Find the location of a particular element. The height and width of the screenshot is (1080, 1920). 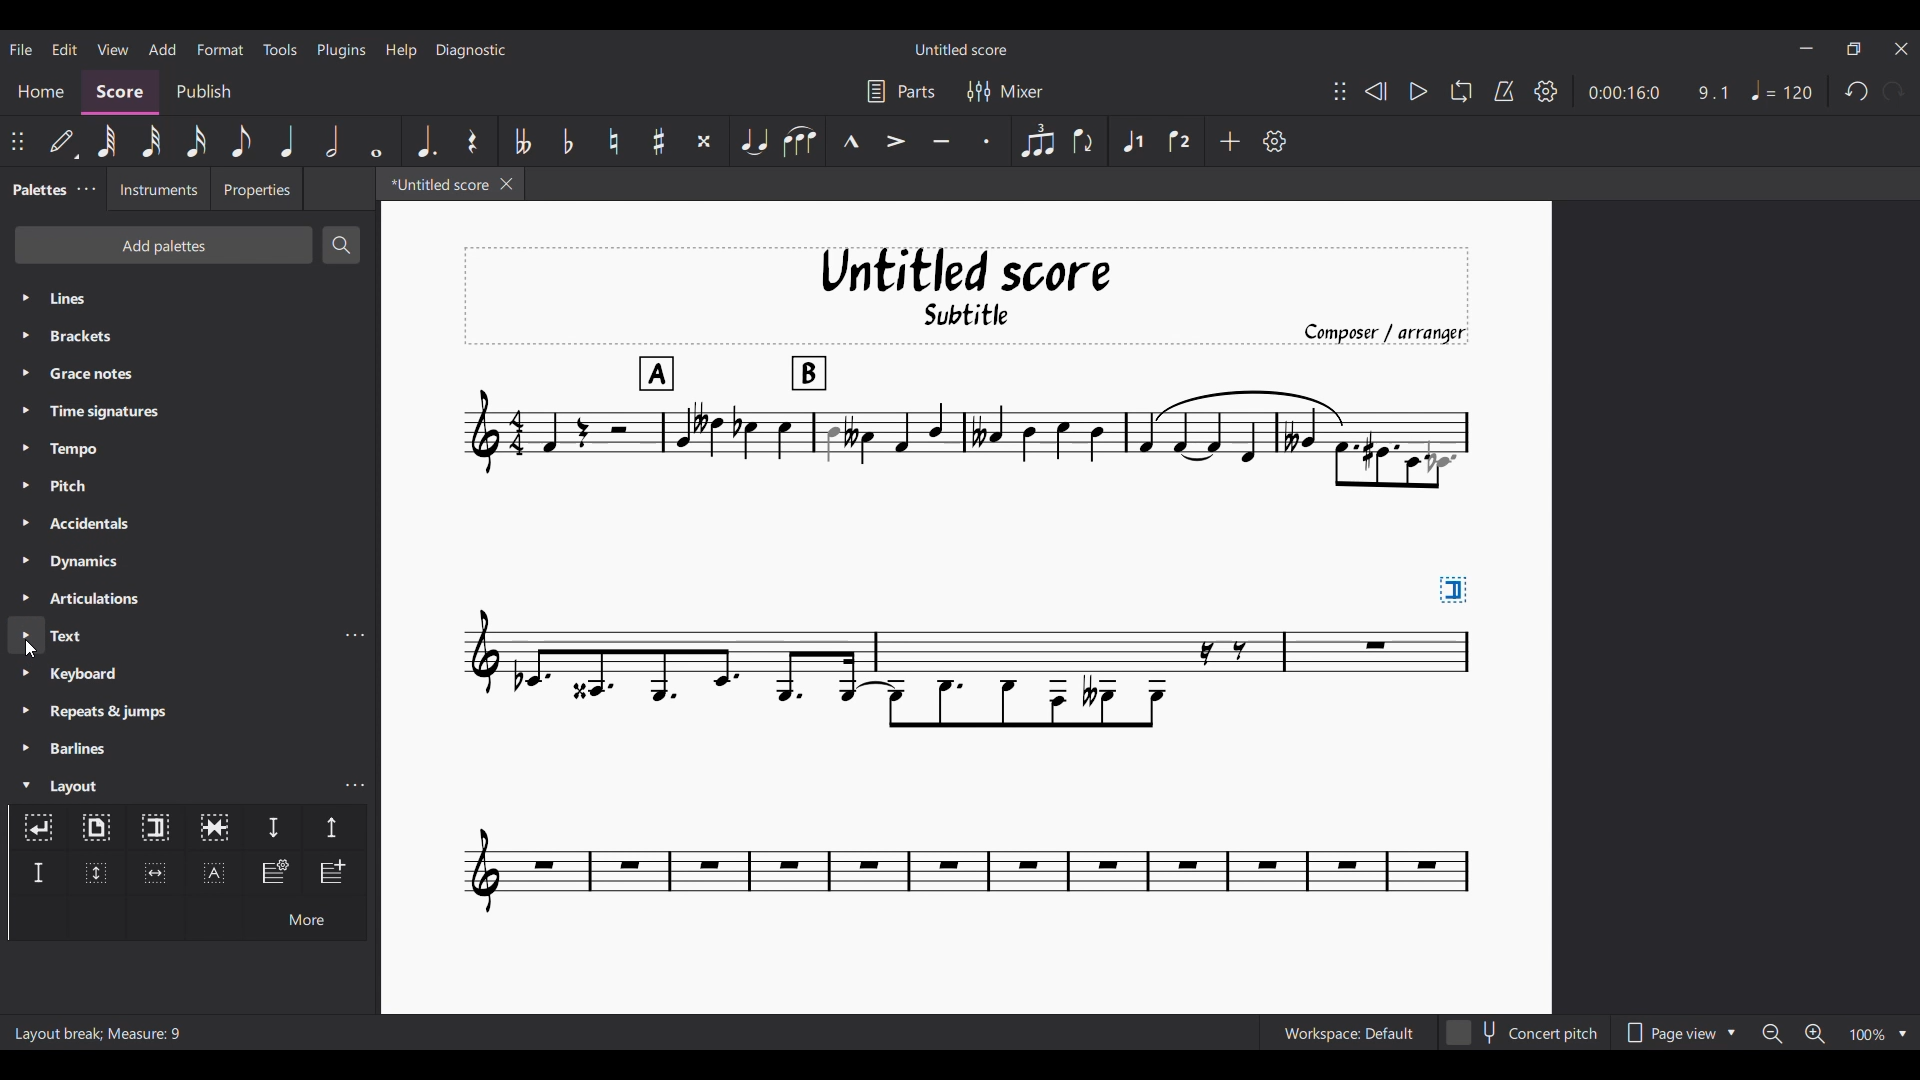

Search is located at coordinates (339, 245).